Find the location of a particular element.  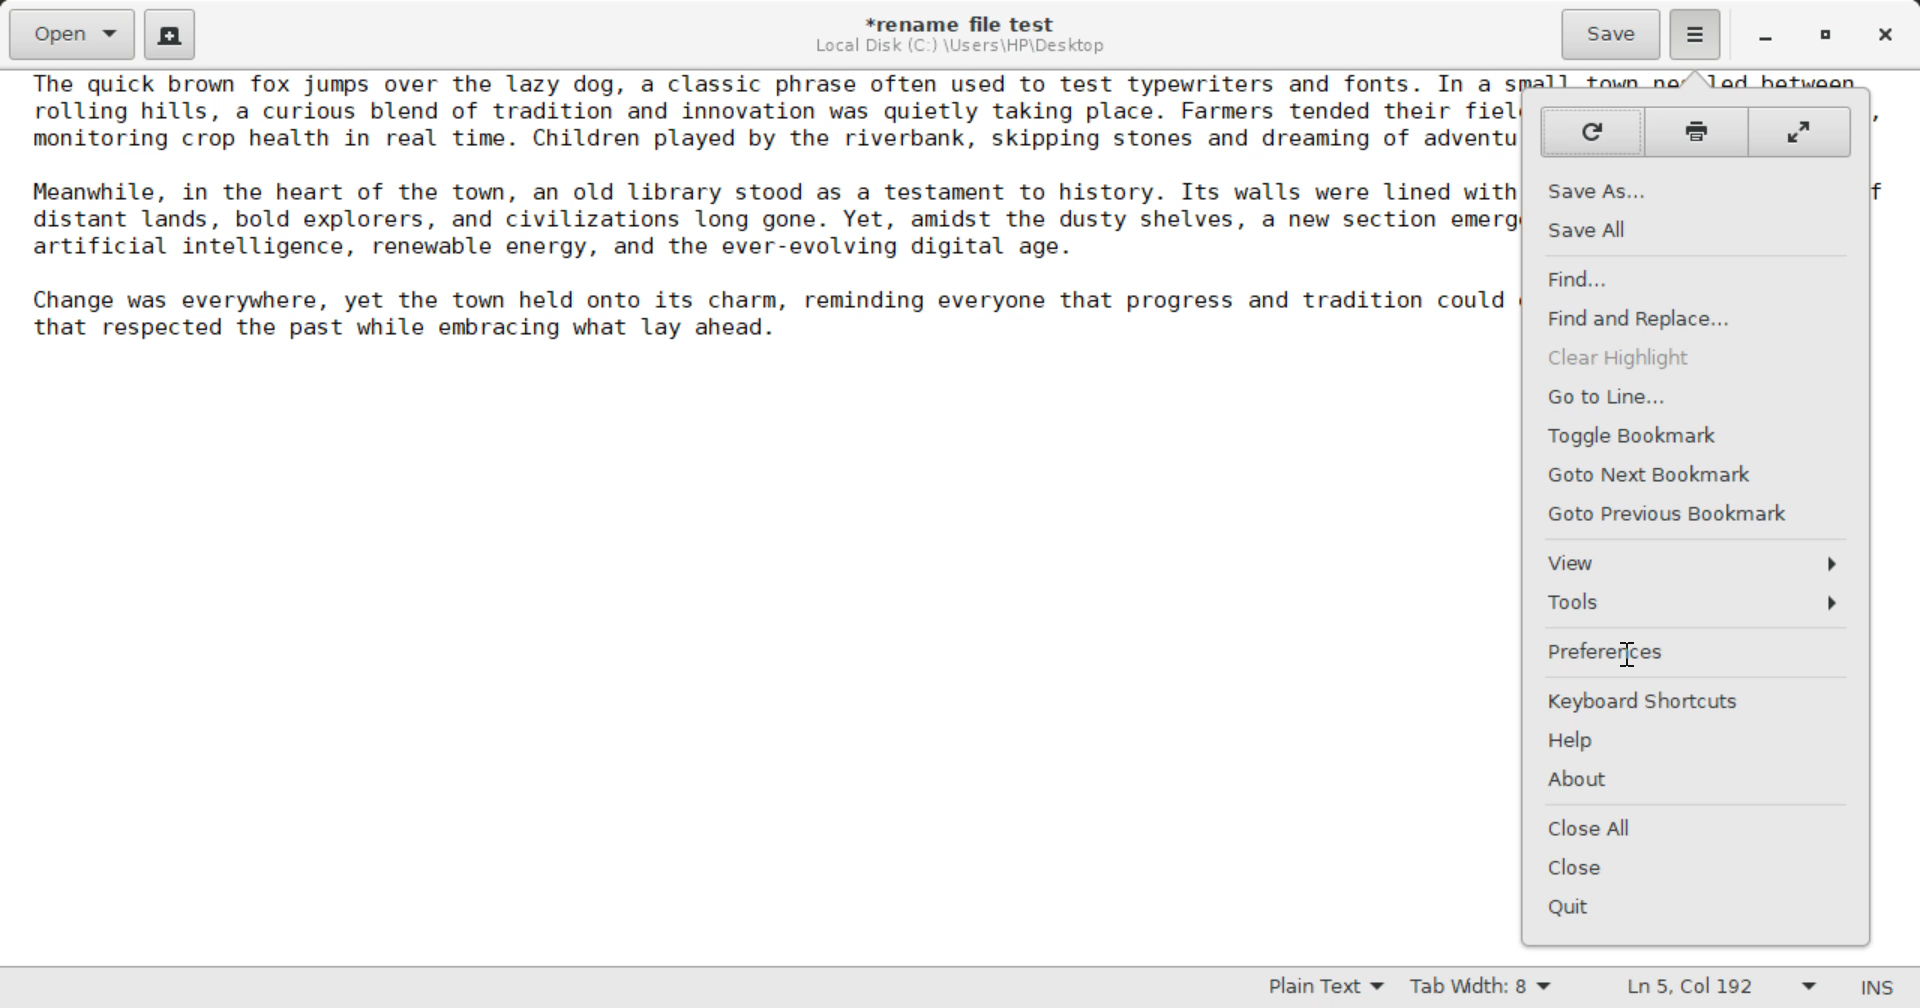

Toggle Bookmark is located at coordinates (1696, 434).